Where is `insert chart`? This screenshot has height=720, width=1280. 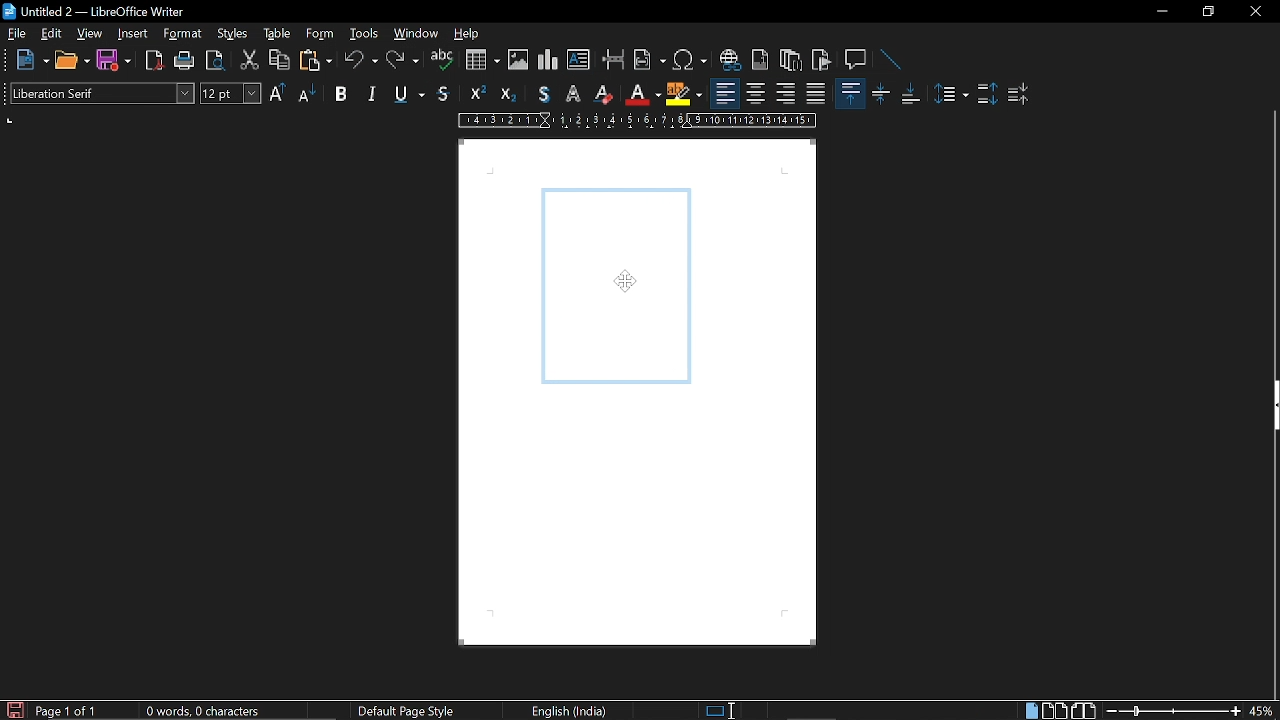
insert chart is located at coordinates (549, 60).